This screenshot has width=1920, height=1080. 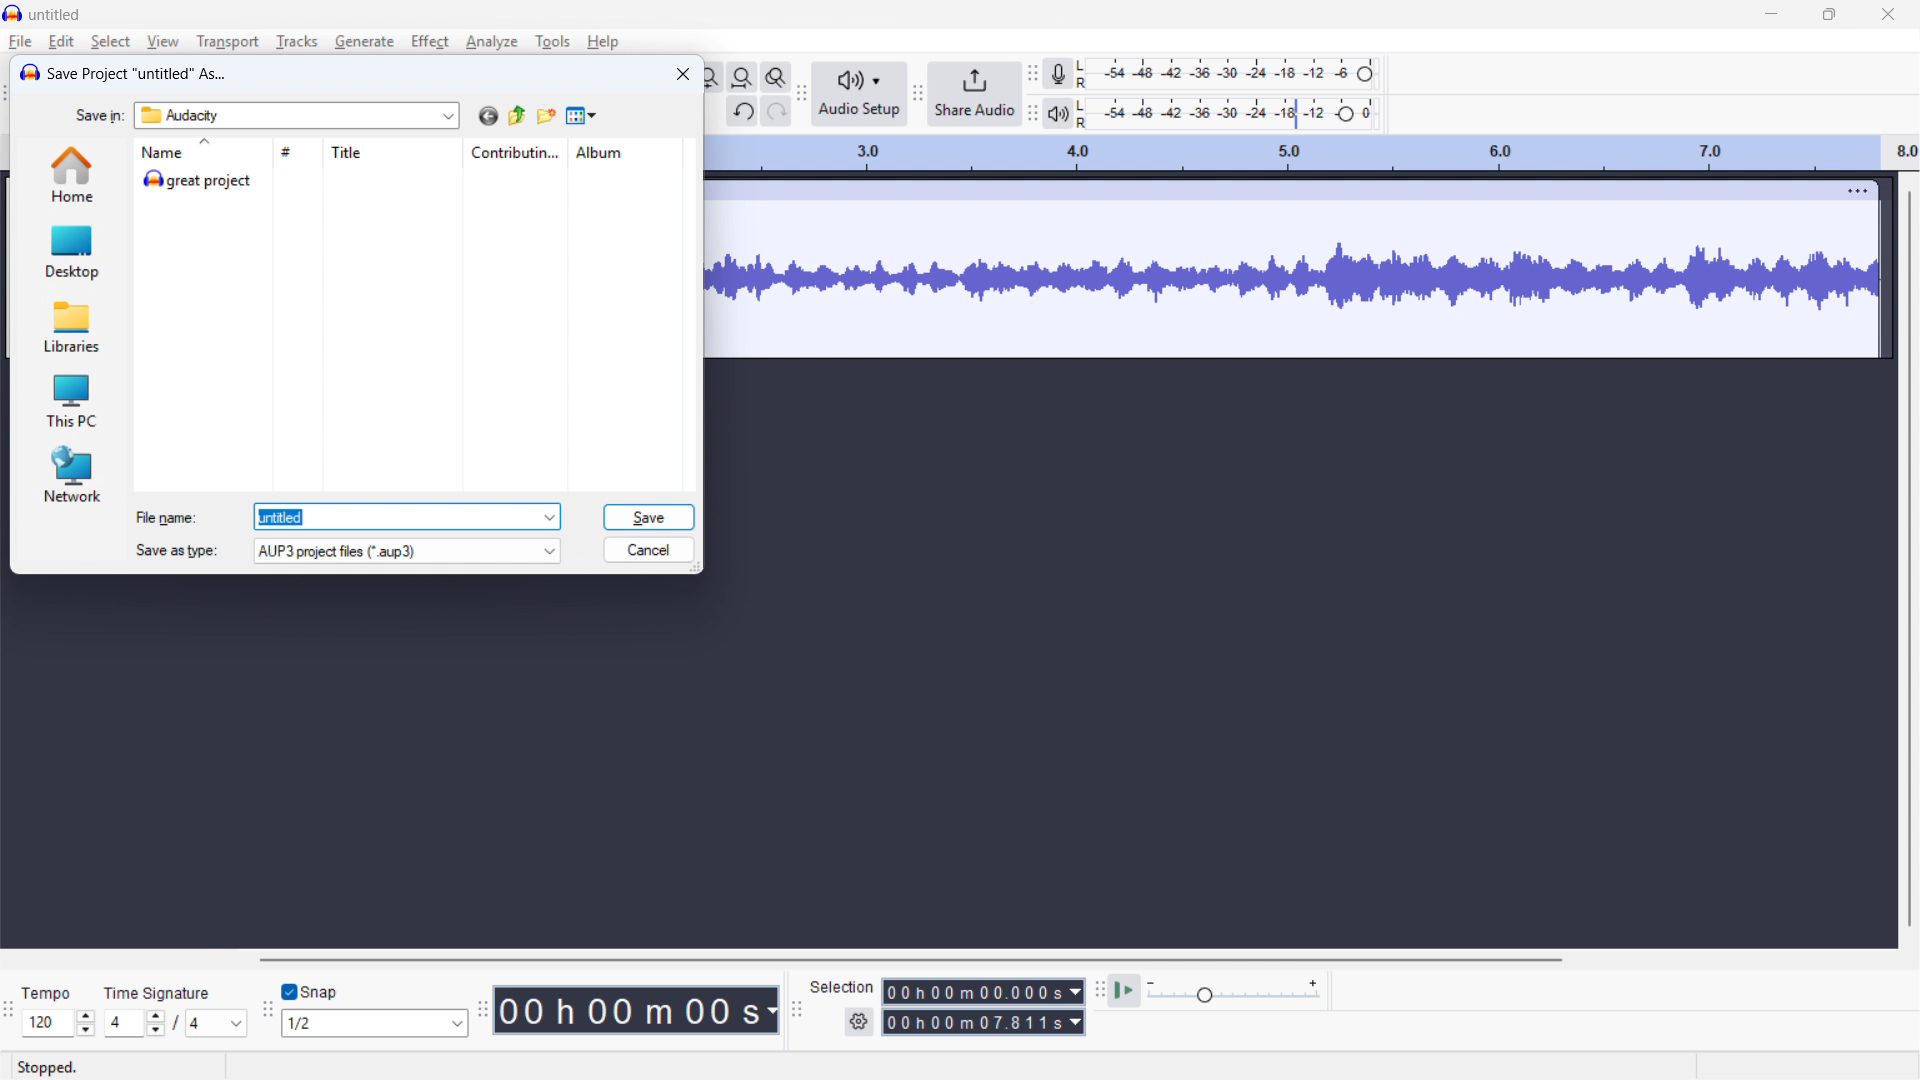 What do you see at coordinates (139, 74) in the screenshot?
I see `Save project "untitled" as` at bounding box center [139, 74].